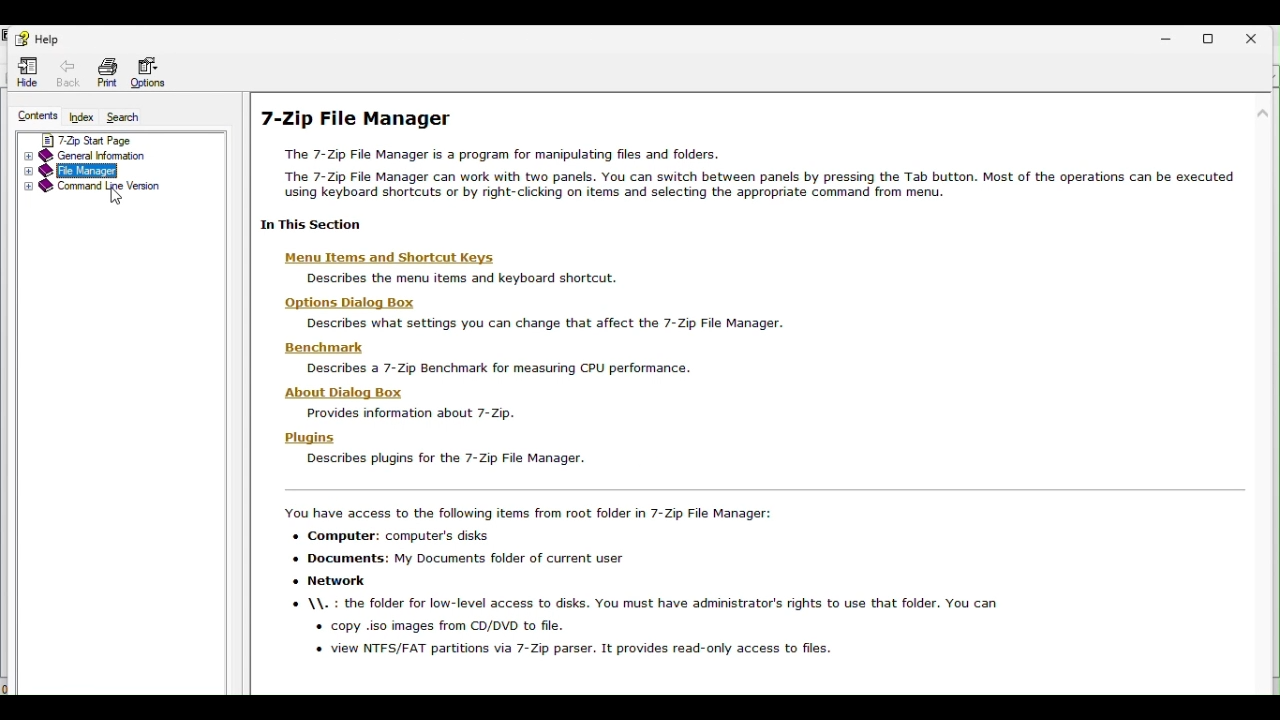  Describe the element at coordinates (353, 303) in the screenshot. I see `options dialog box` at that location.